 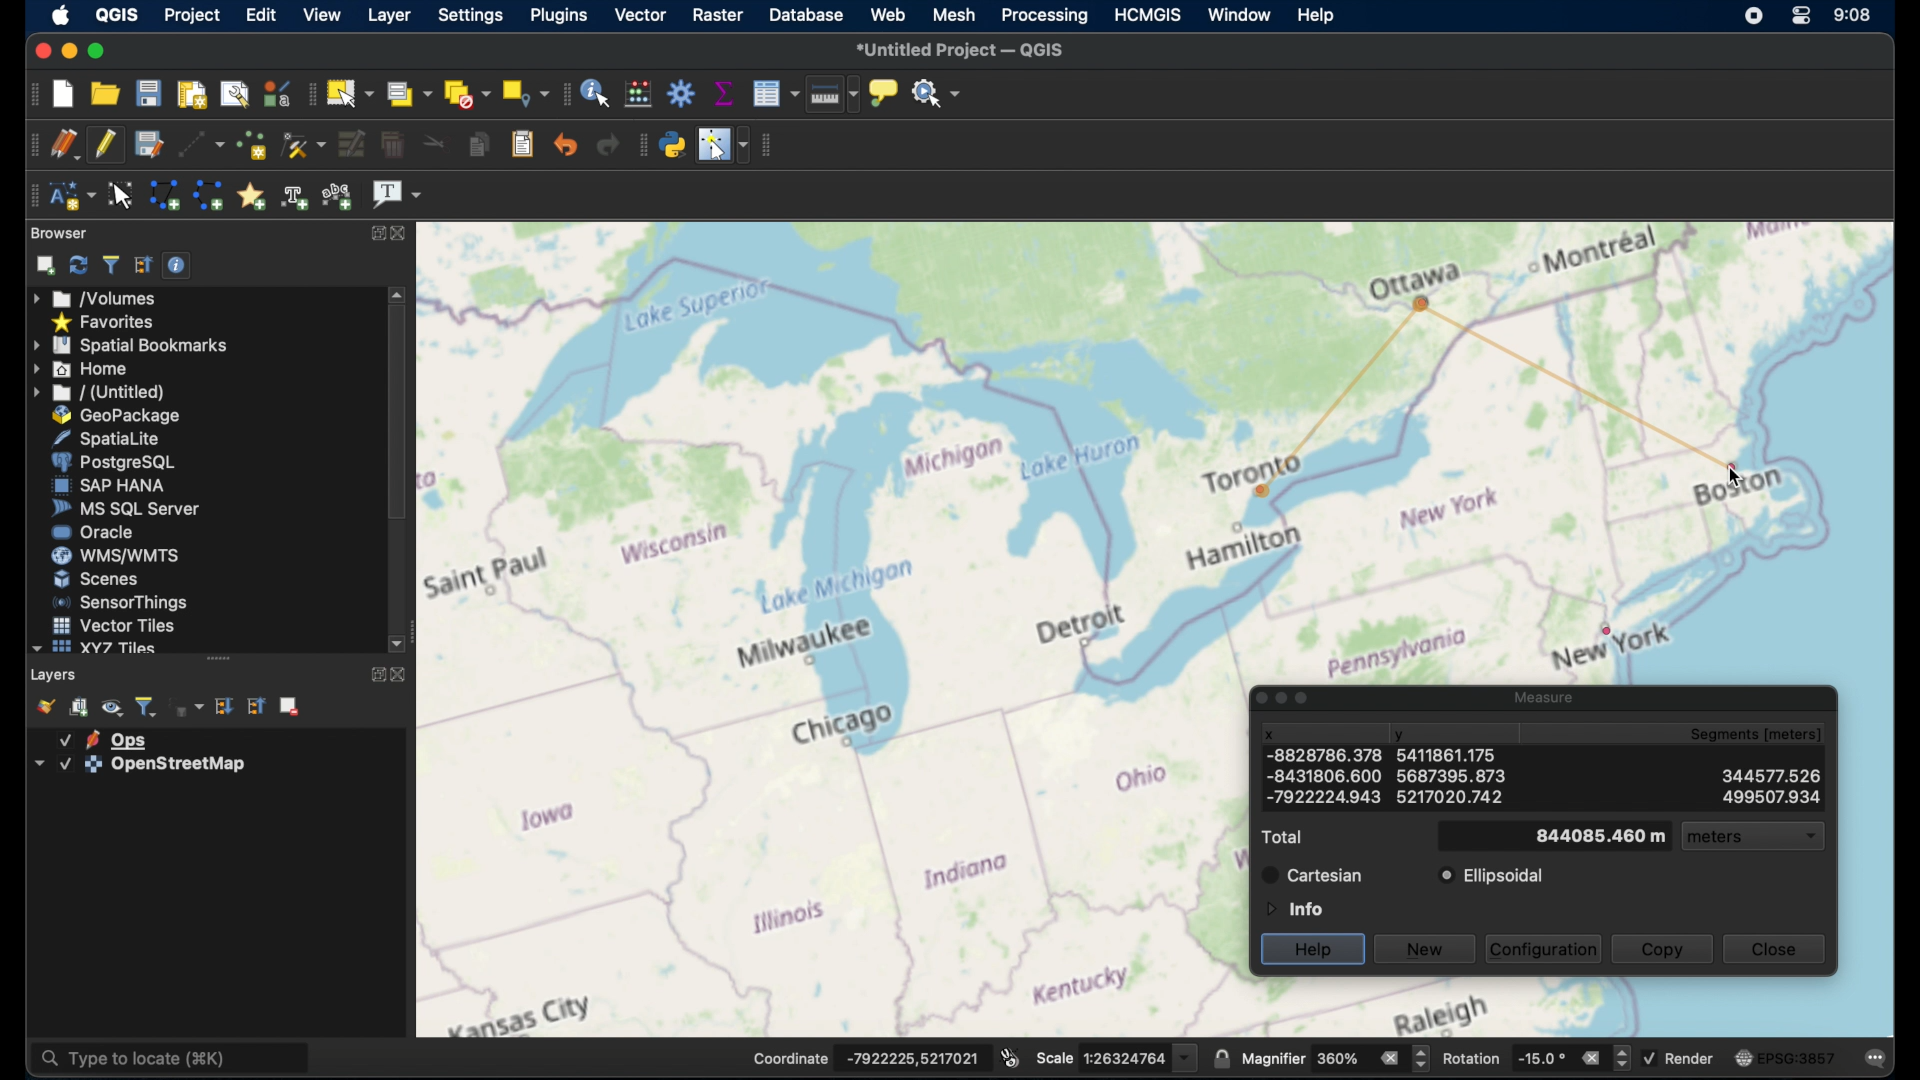 What do you see at coordinates (1752, 16) in the screenshot?
I see `screen recorder icon` at bounding box center [1752, 16].